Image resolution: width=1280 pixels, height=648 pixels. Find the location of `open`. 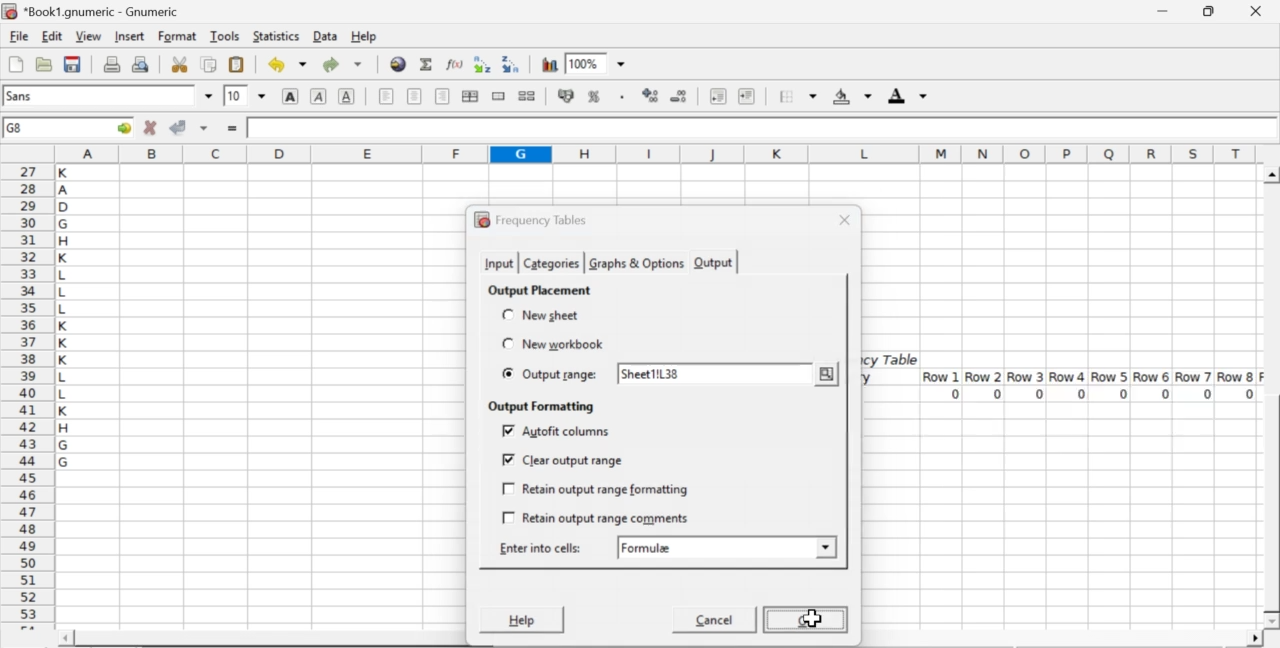

open is located at coordinates (42, 64).